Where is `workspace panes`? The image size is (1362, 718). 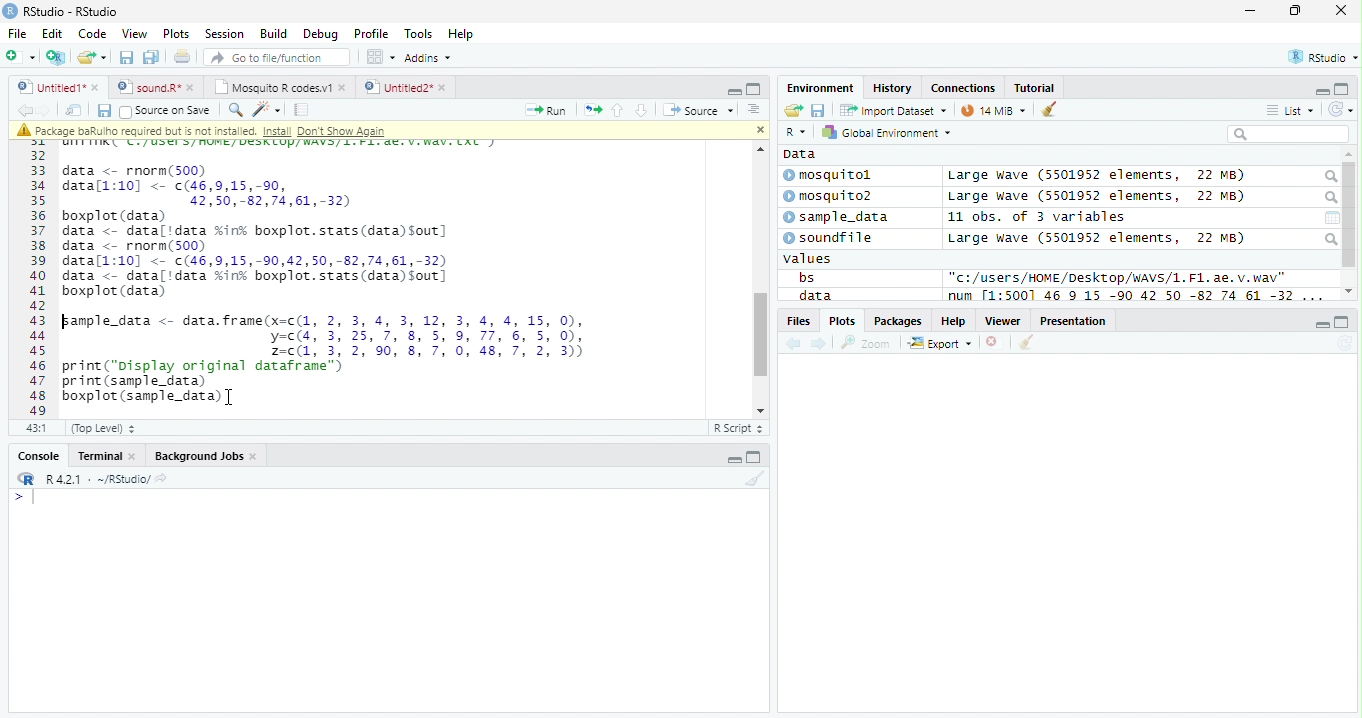
workspace panes is located at coordinates (382, 57).